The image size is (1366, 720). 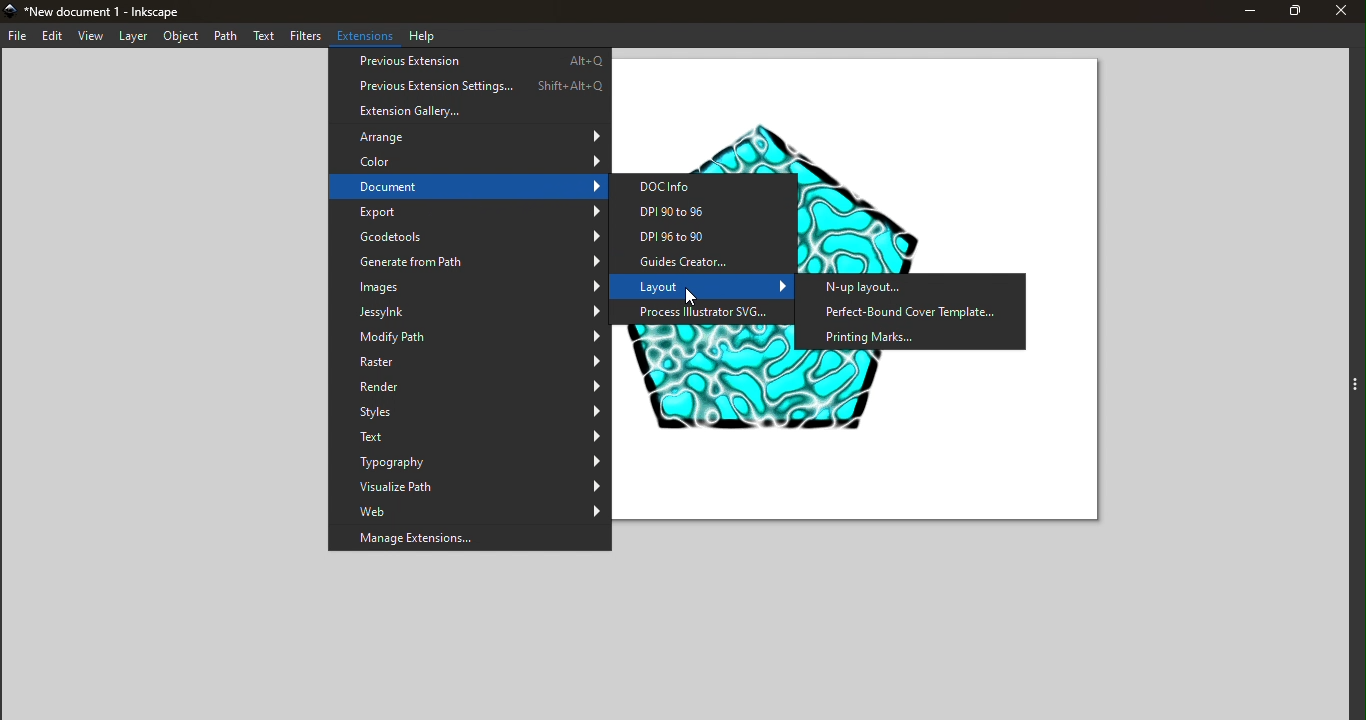 I want to click on Layout, so click(x=709, y=287).